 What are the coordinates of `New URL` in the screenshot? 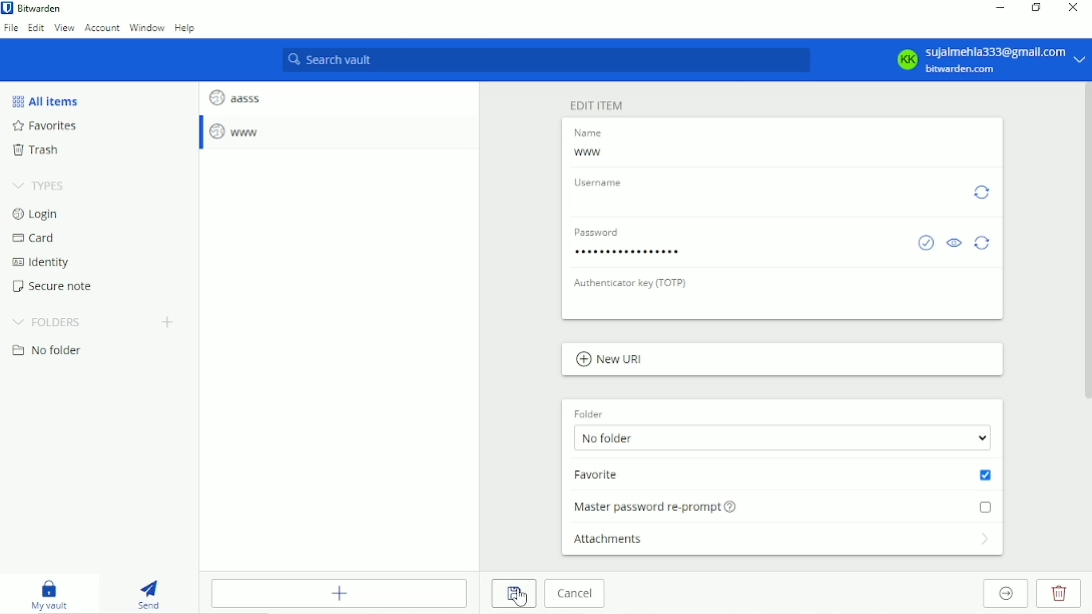 It's located at (610, 360).